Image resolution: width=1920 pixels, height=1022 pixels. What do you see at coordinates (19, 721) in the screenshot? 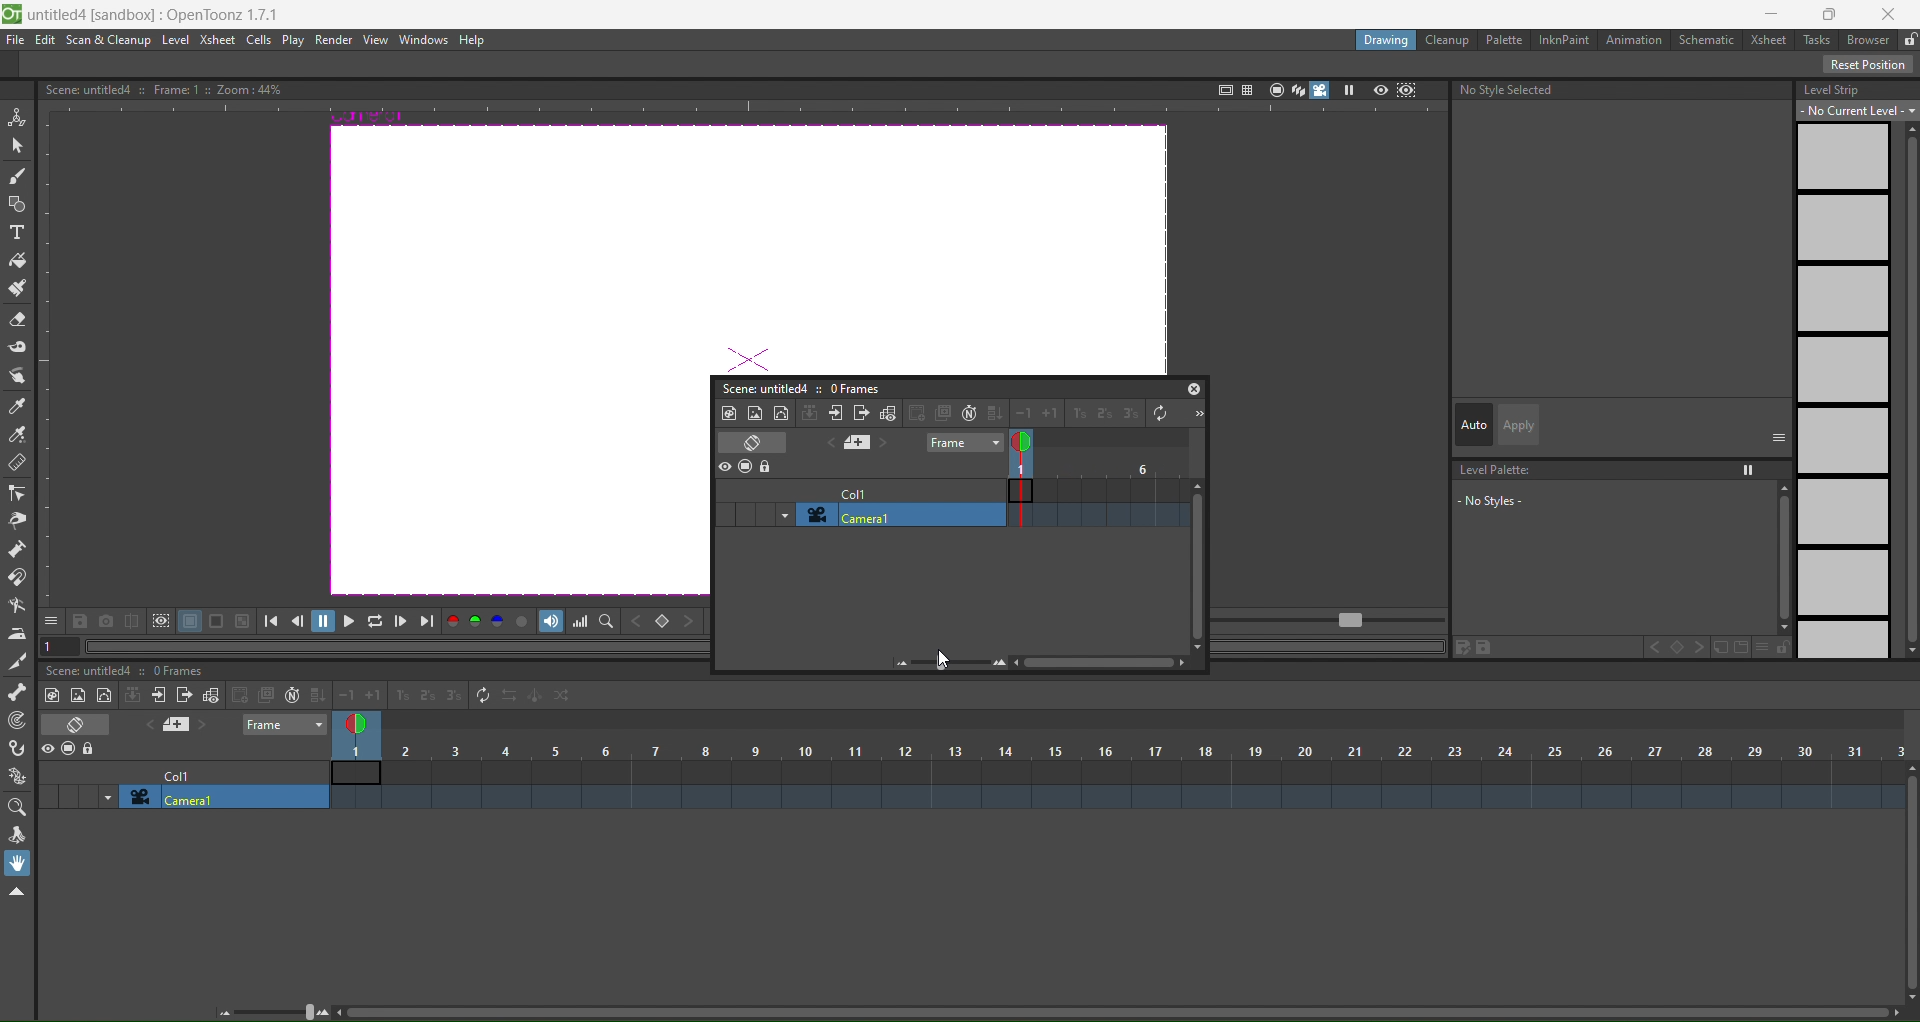
I see `tracker tool` at bounding box center [19, 721].